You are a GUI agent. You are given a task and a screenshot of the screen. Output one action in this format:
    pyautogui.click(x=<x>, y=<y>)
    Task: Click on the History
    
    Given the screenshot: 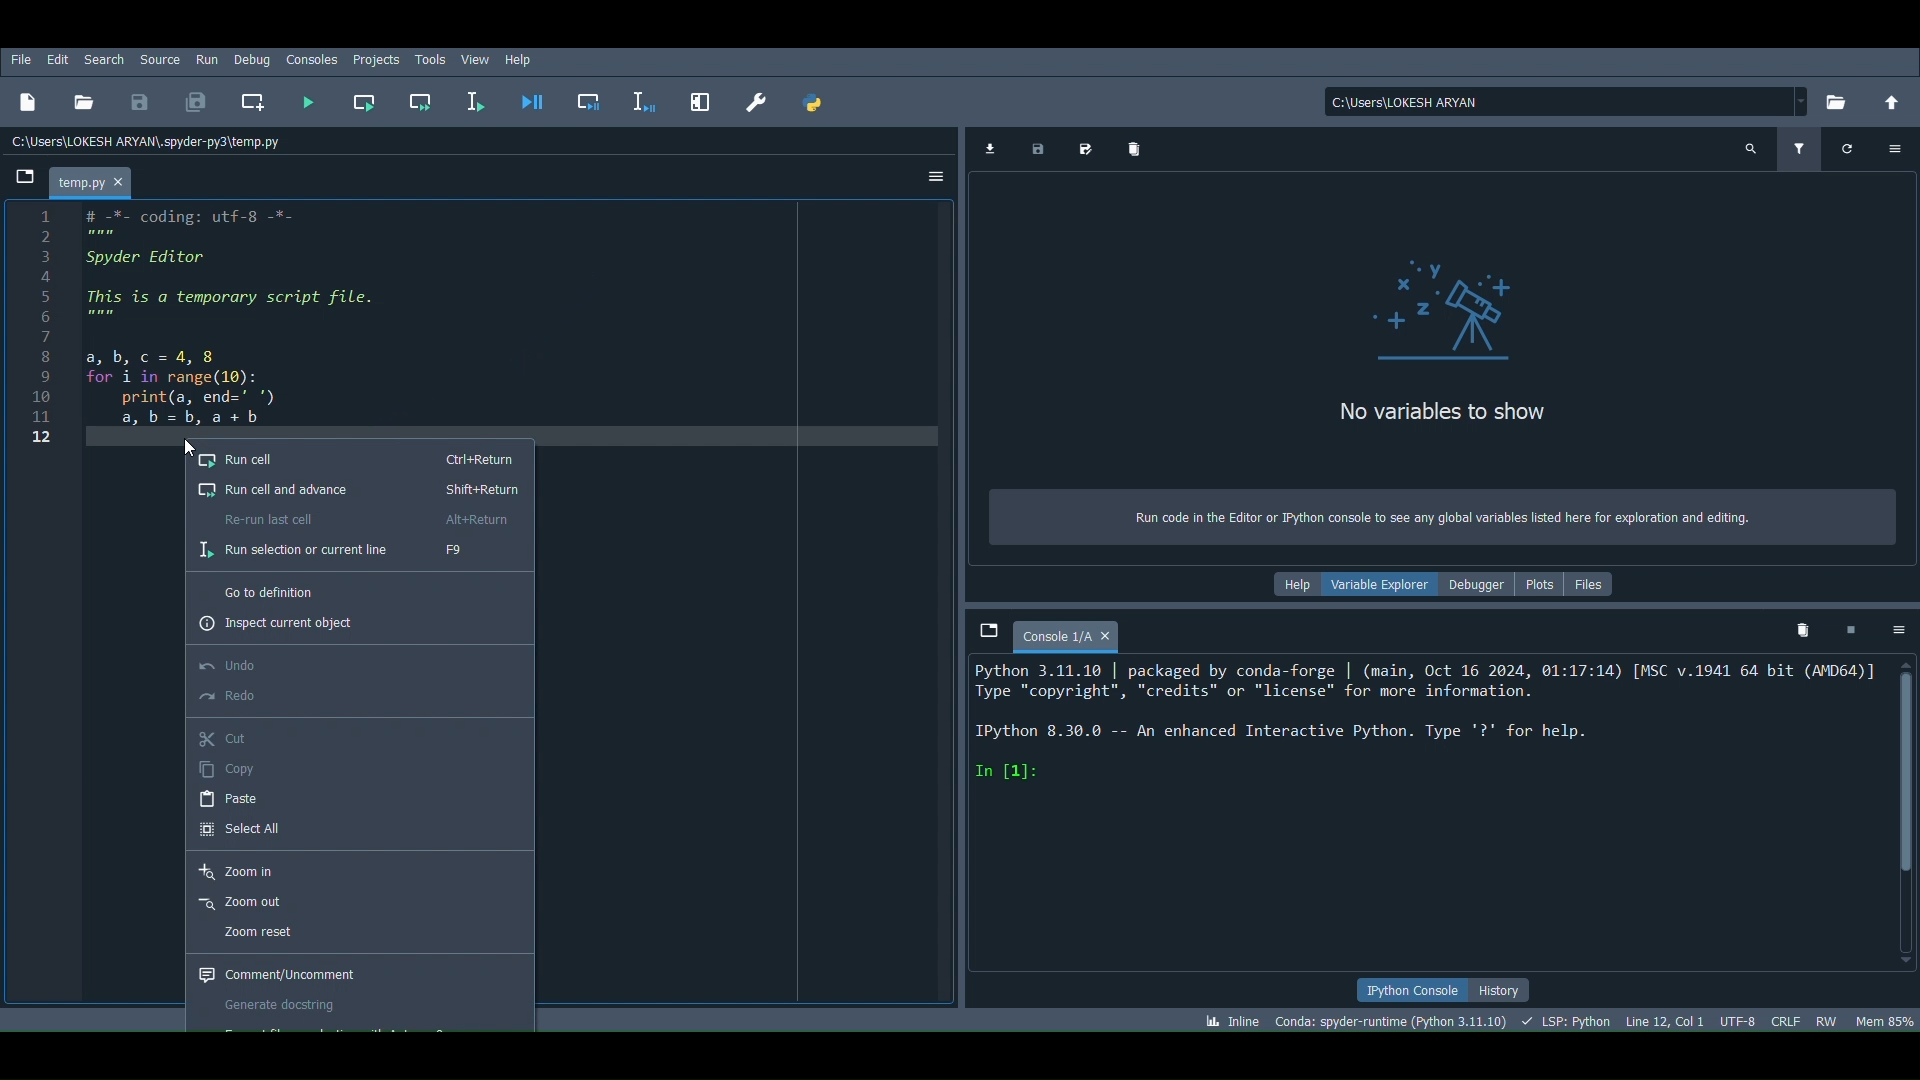 What is the action you would take?
    pyautogui.click(x=1501, y=990)
    